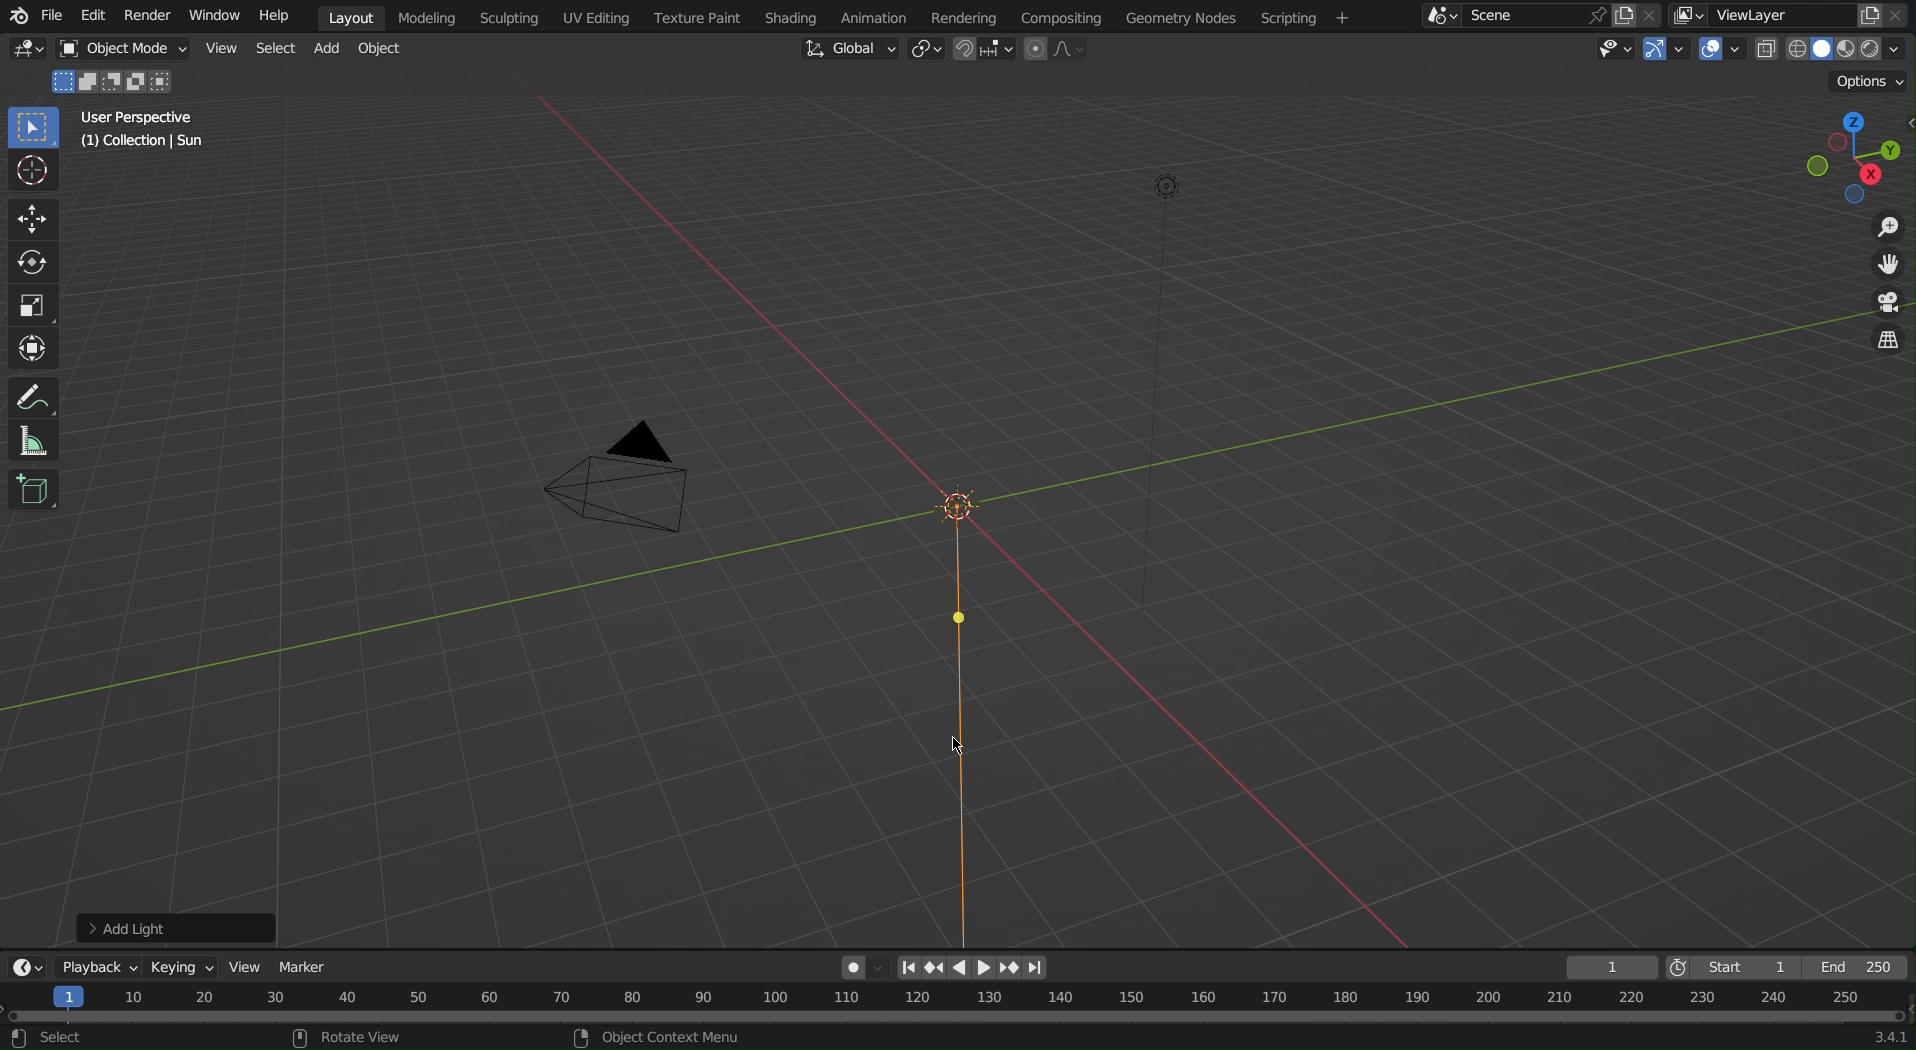 This screenshot has height=1050, width=1916. I want to click on Select Box, so click(36, 129).